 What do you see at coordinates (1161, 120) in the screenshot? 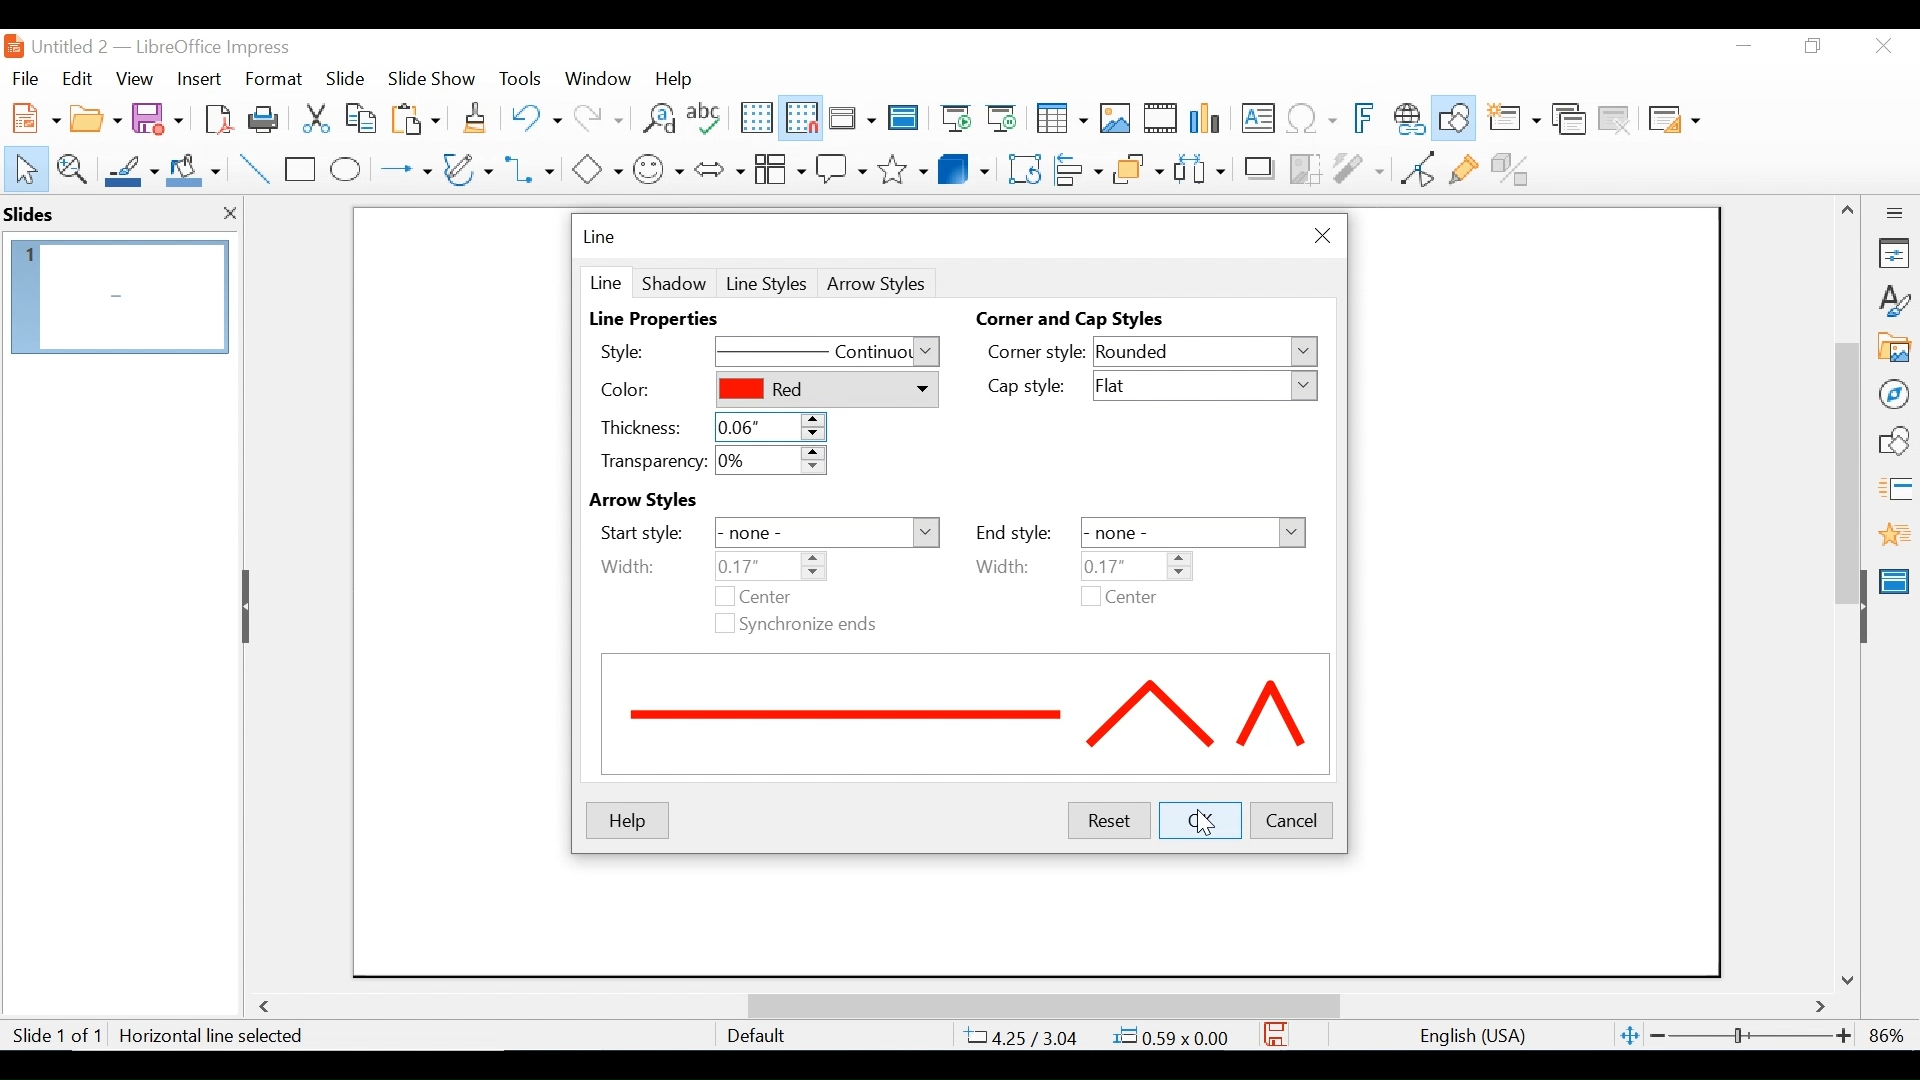
I see `Insert Audio or Video` at bounding box center [1161, 120].